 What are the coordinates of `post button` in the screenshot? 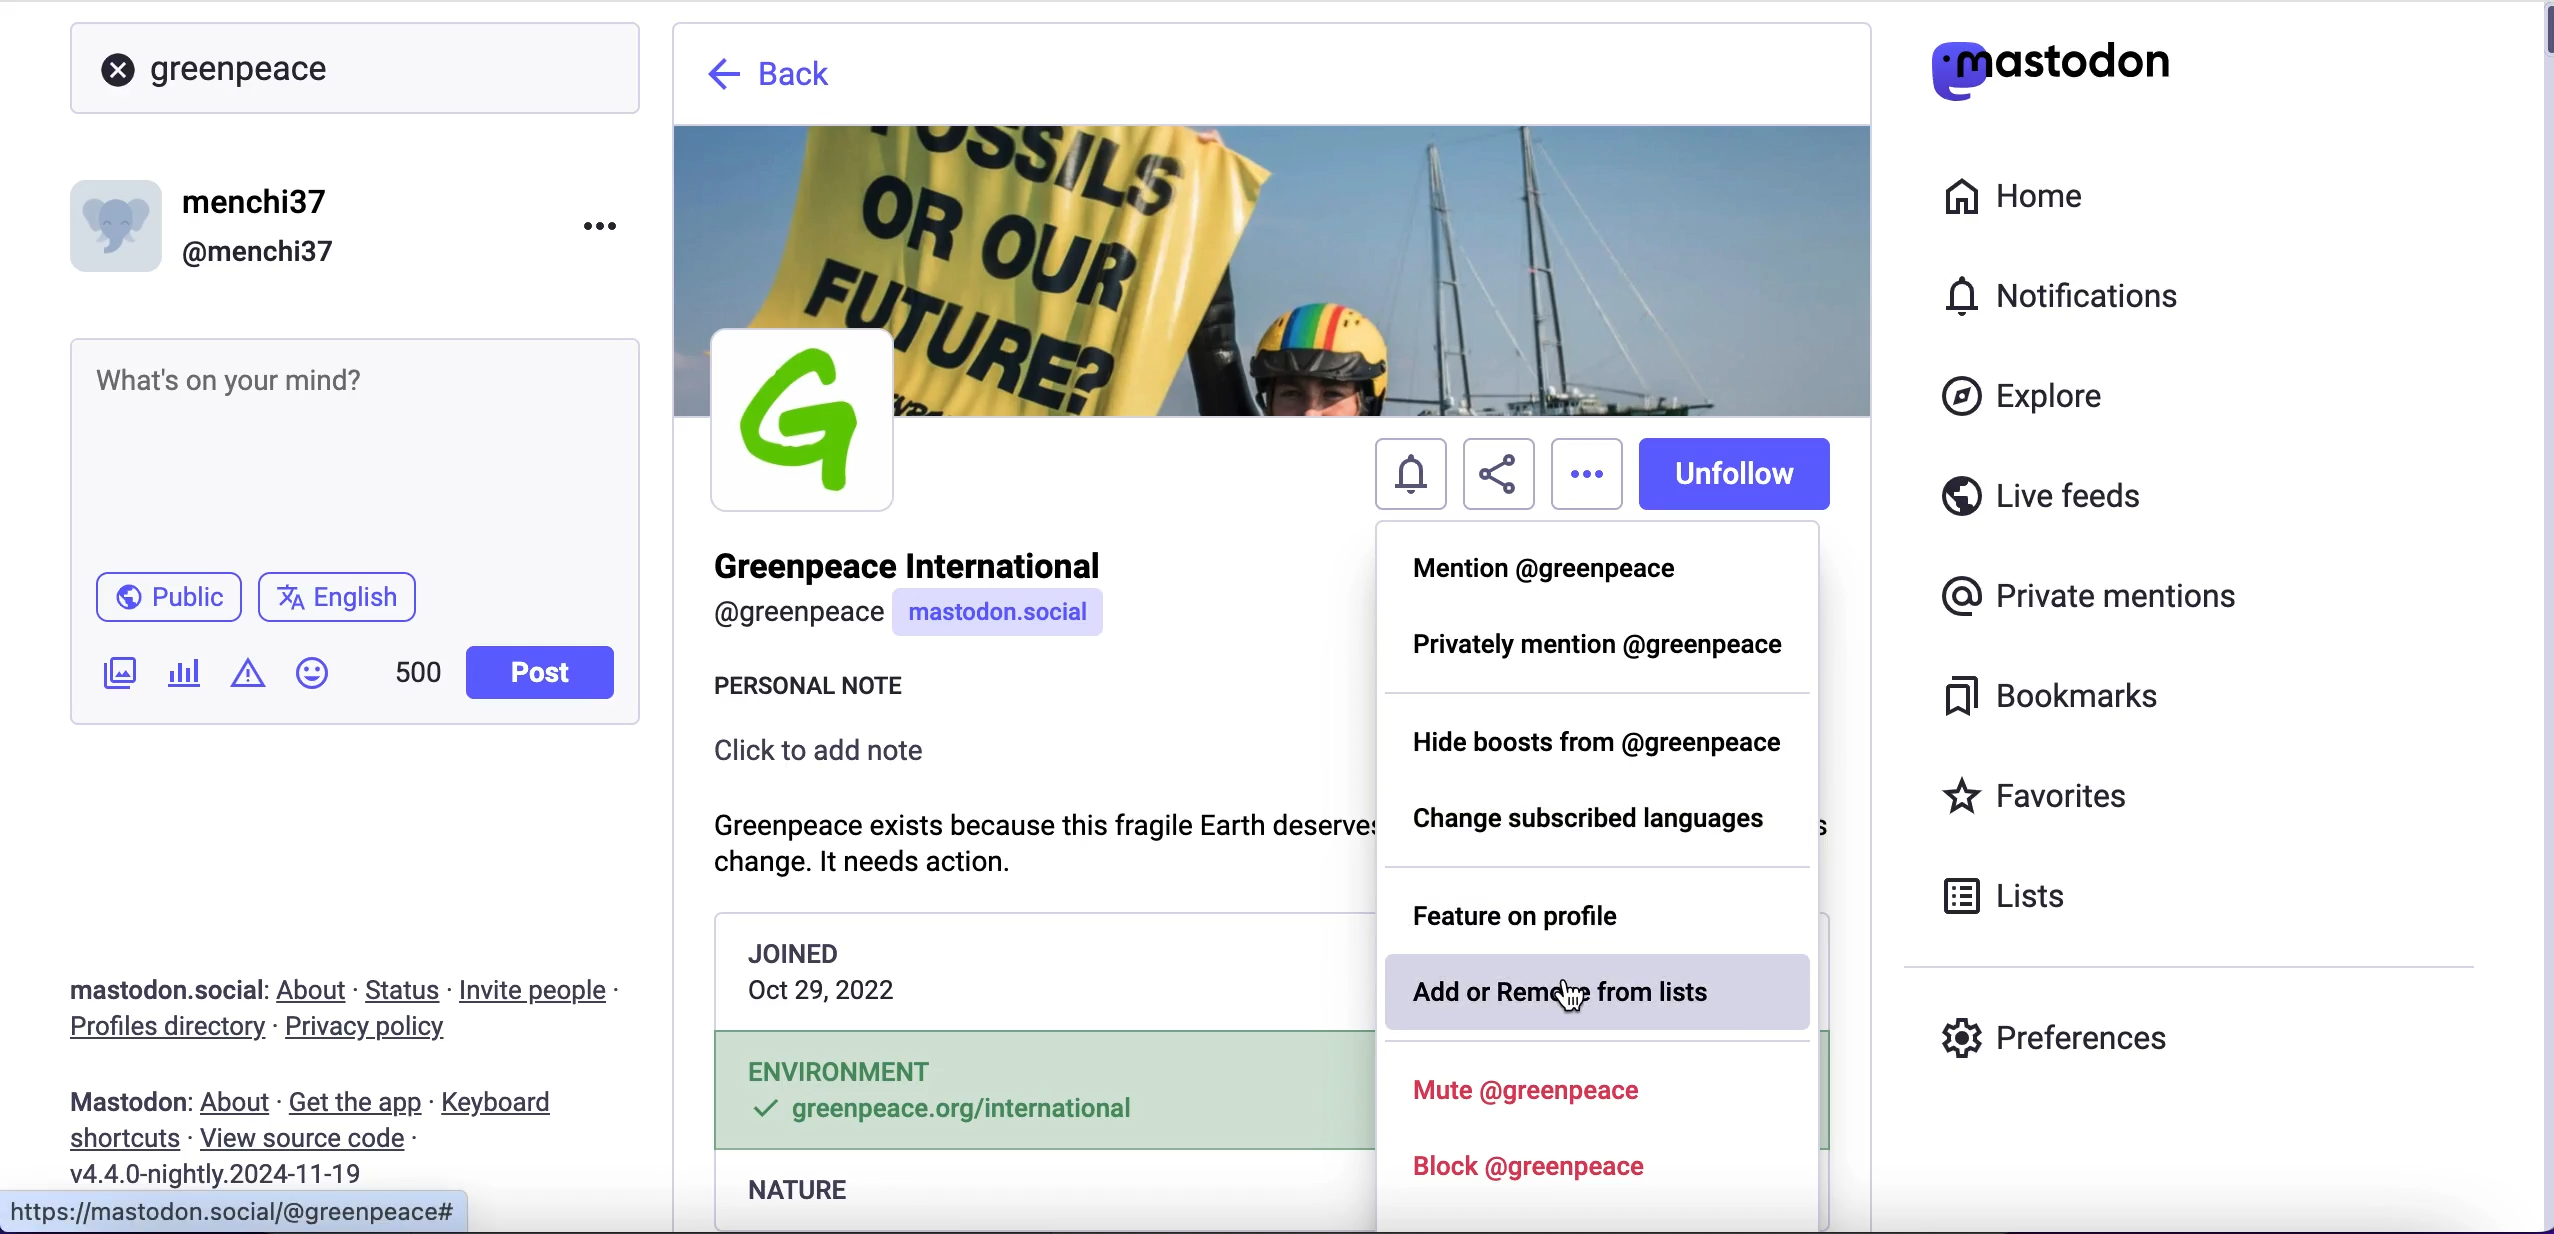 It's located at (546, 673).